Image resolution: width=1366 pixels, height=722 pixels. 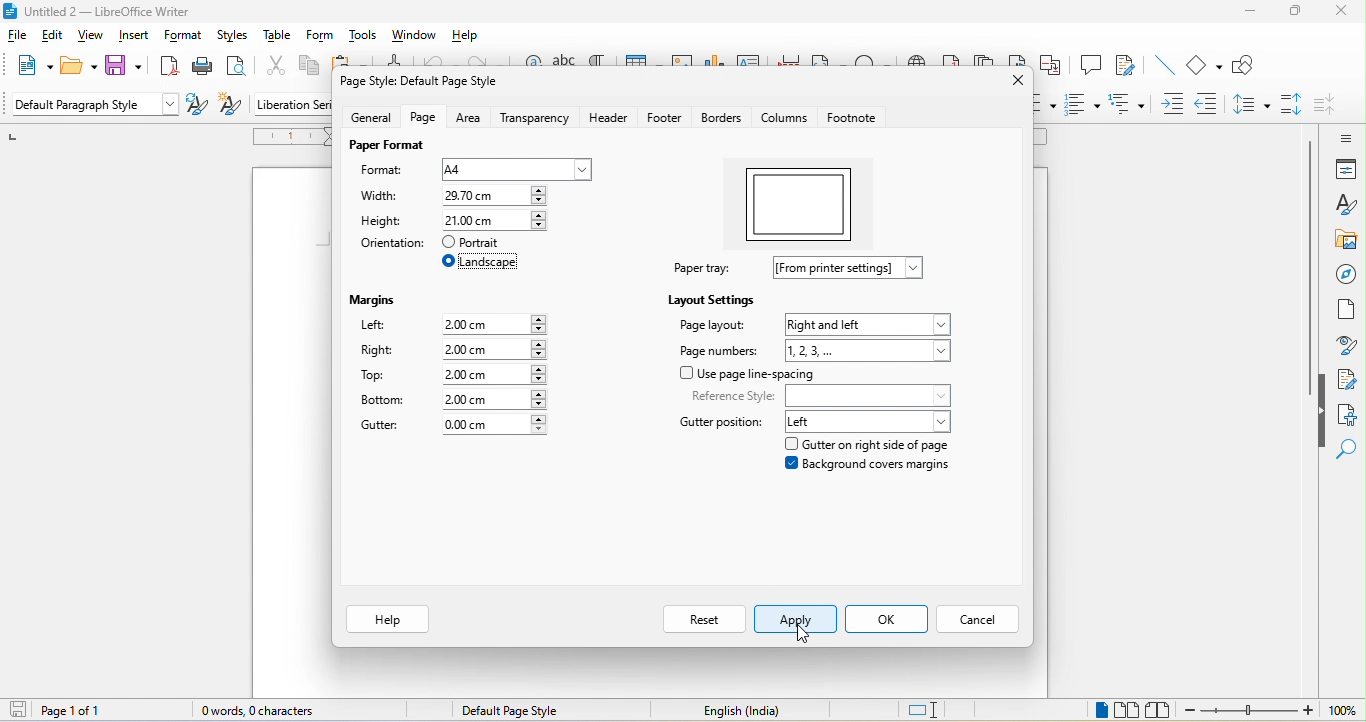 What do you see at coordinates (273, 69) in the screenshot?
I see `cut` at bounding box center [273, 69].